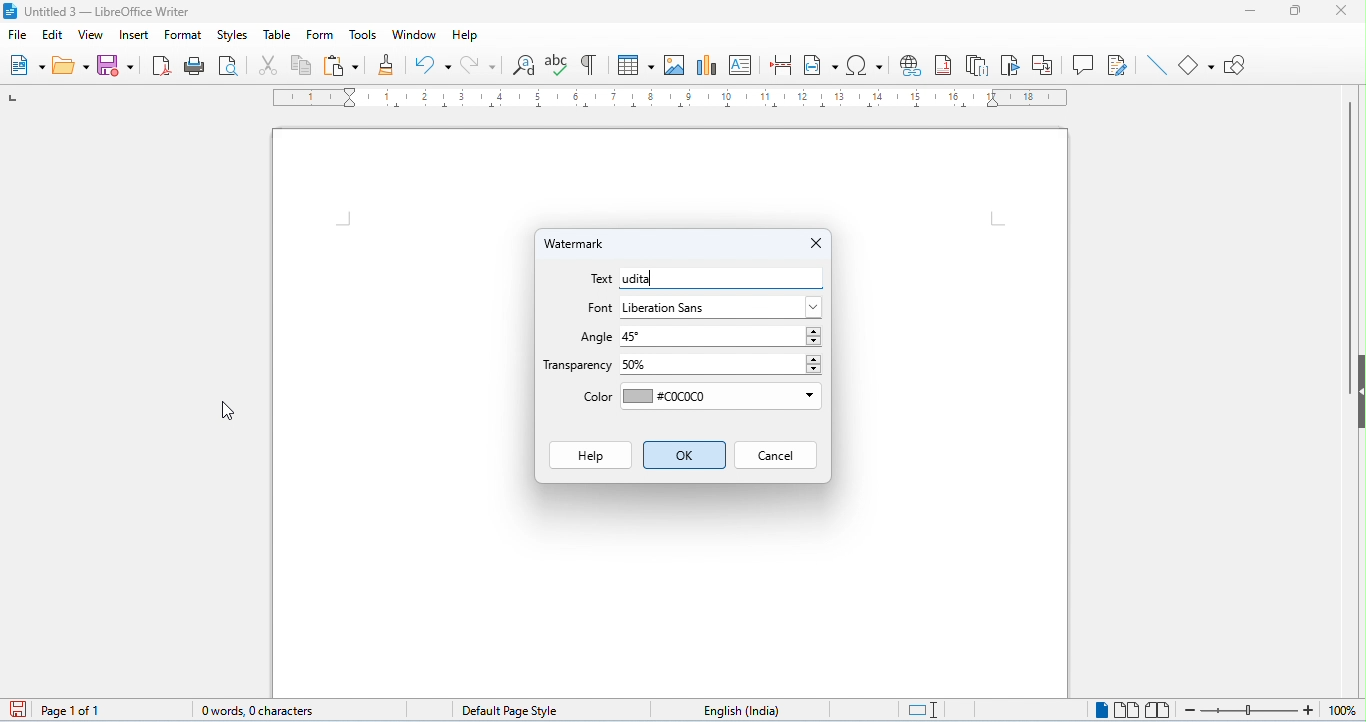 The height and width of the screenshot is (722, 1366). I want to click on insert comment, so click(1084, 64).